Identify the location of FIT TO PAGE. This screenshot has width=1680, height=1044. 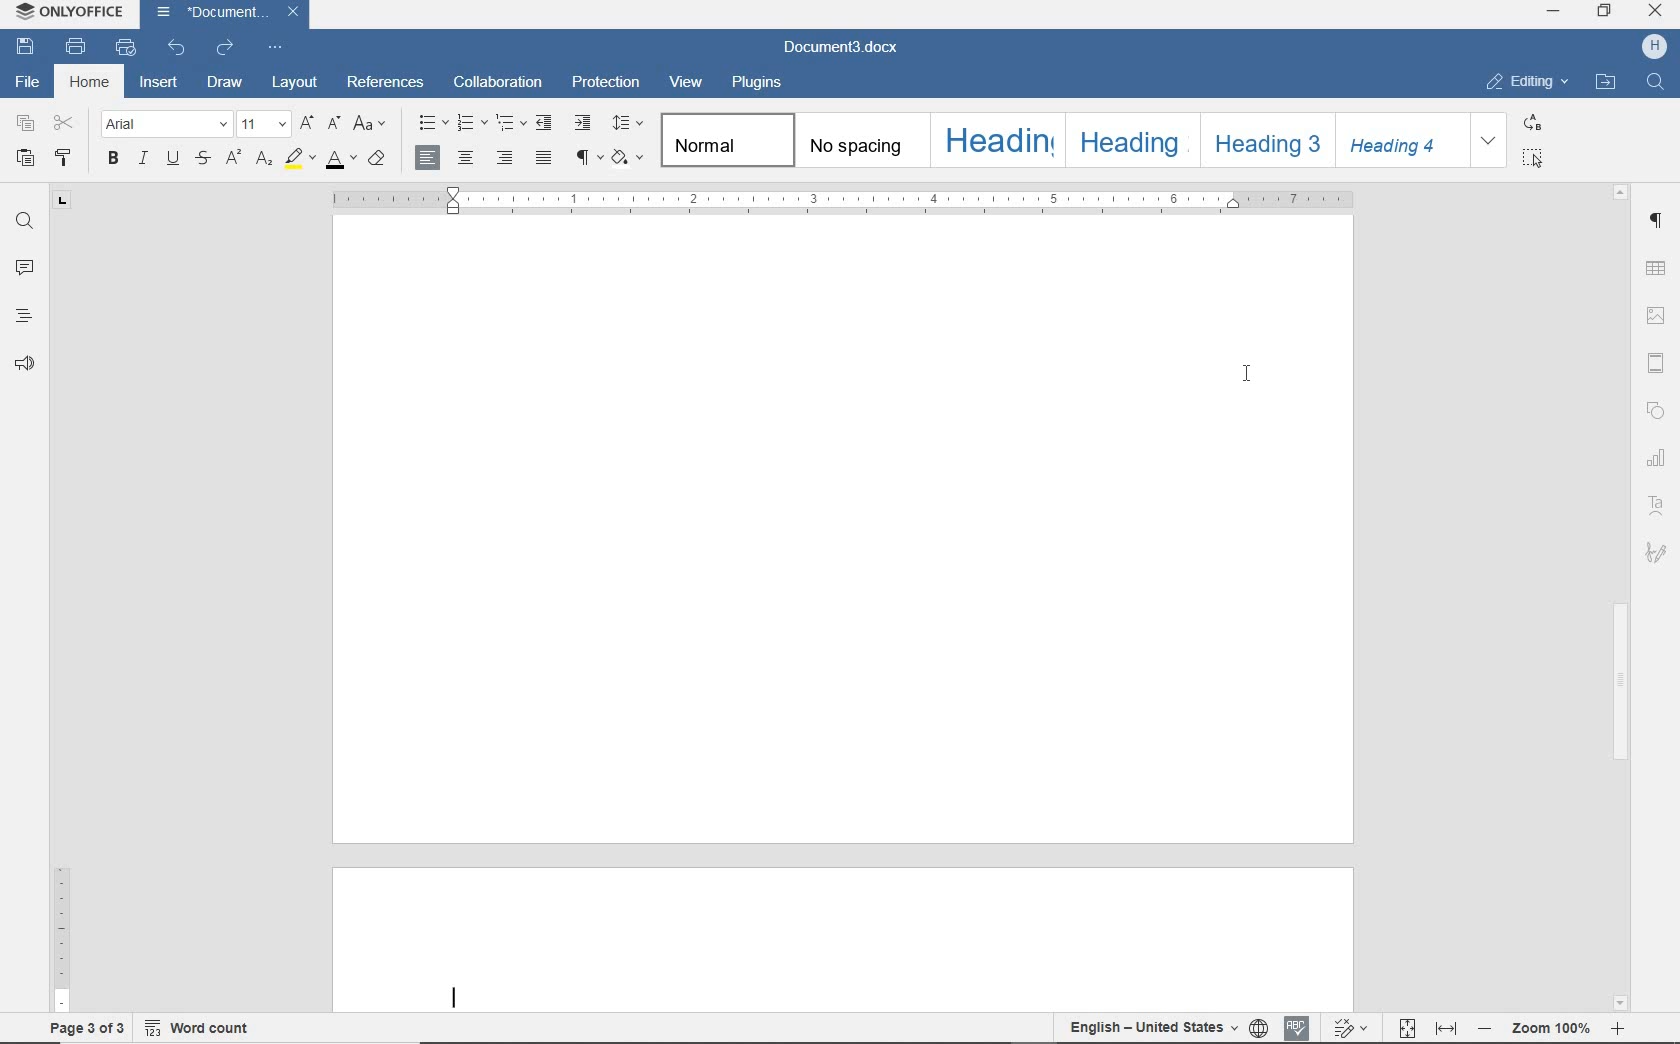
(1406, 1027).